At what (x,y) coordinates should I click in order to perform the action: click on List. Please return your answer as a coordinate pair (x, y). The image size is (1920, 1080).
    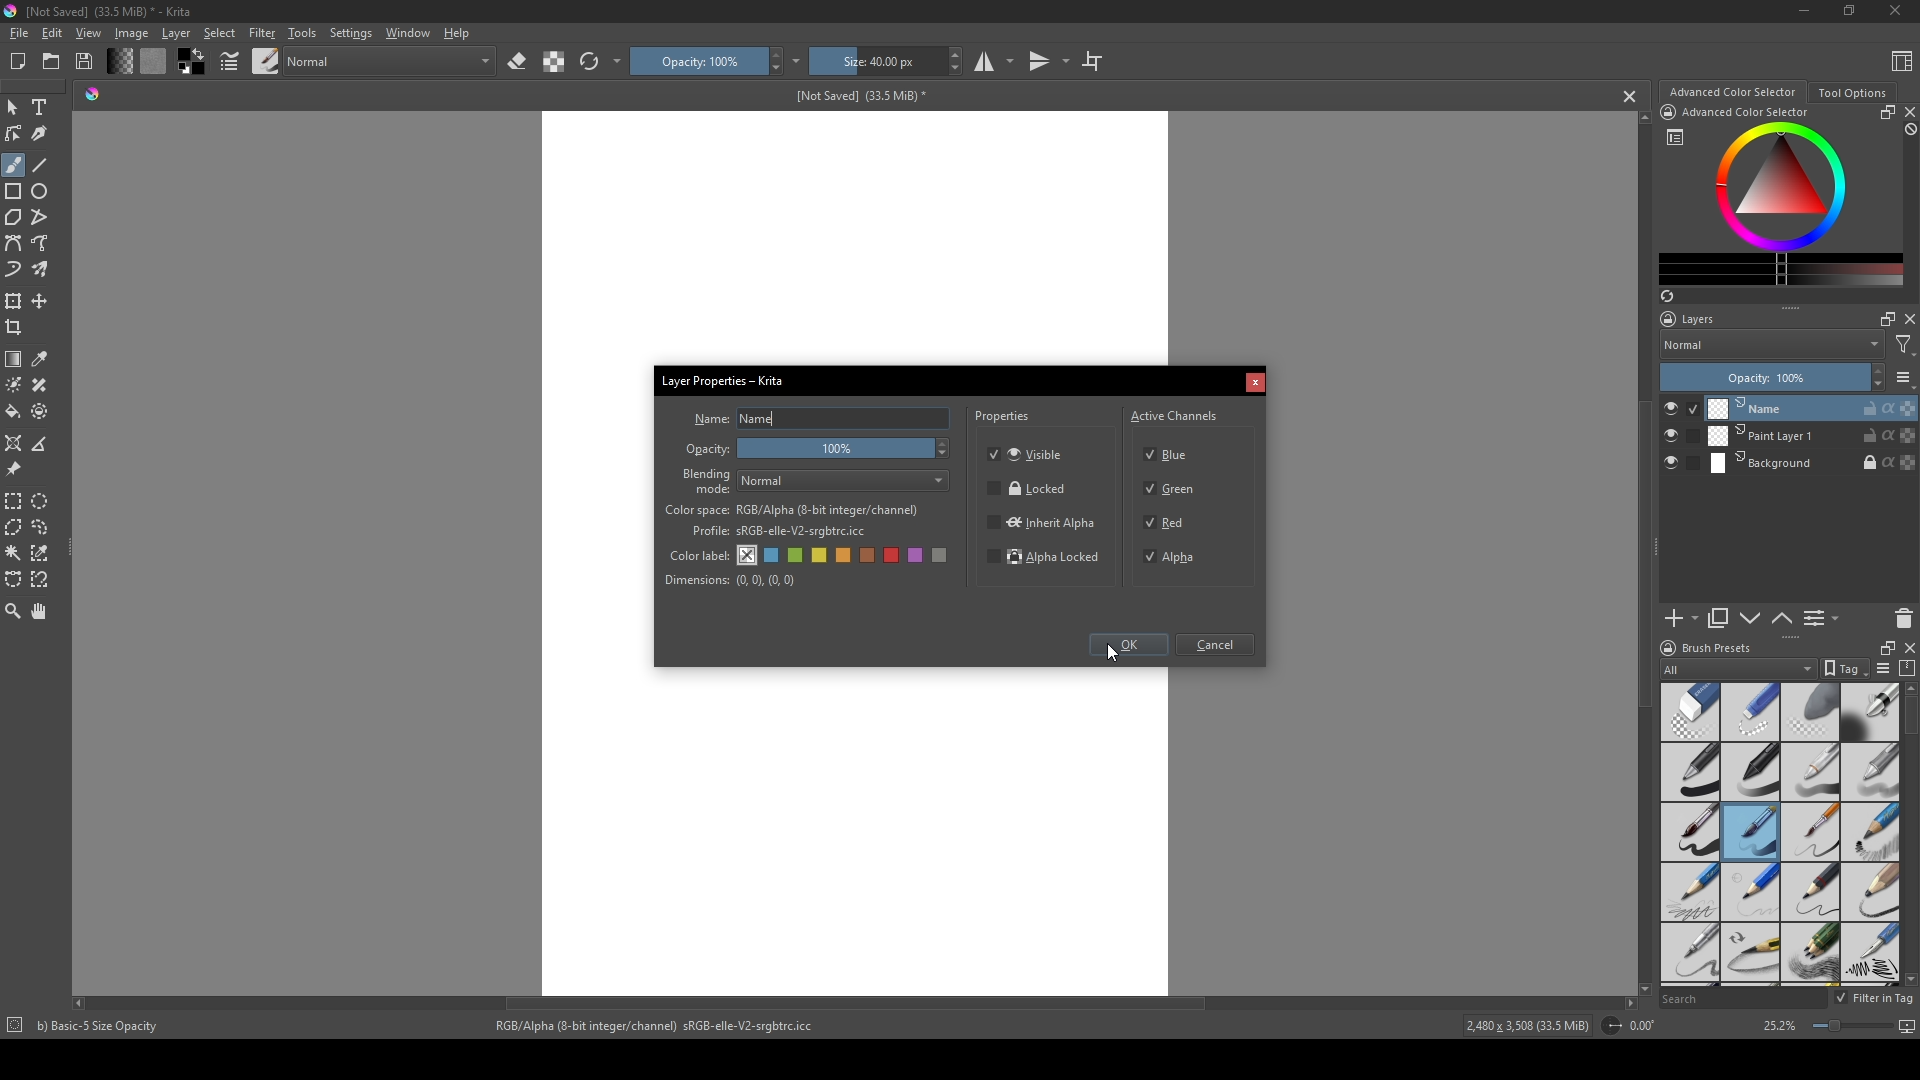
    Looking at the image, I should click on (1825, 619).